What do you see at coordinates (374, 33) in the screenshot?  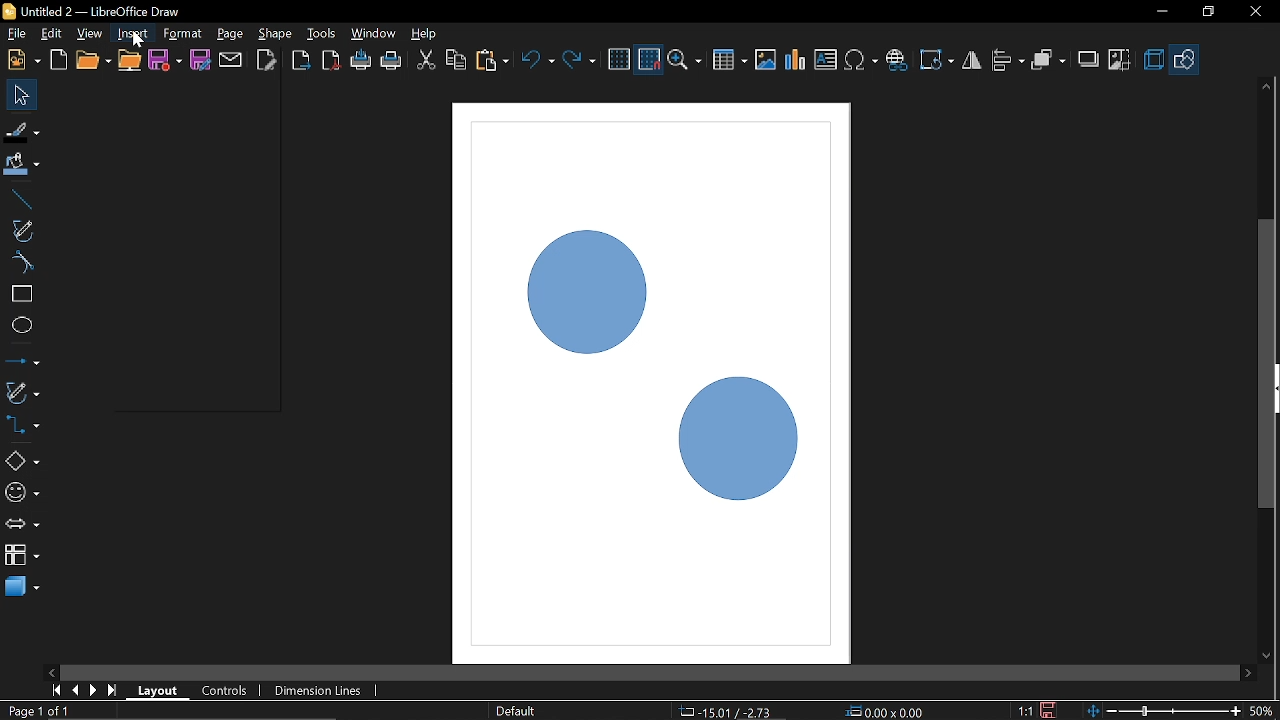 I see `WIndow` at bounding box center [374, 33].